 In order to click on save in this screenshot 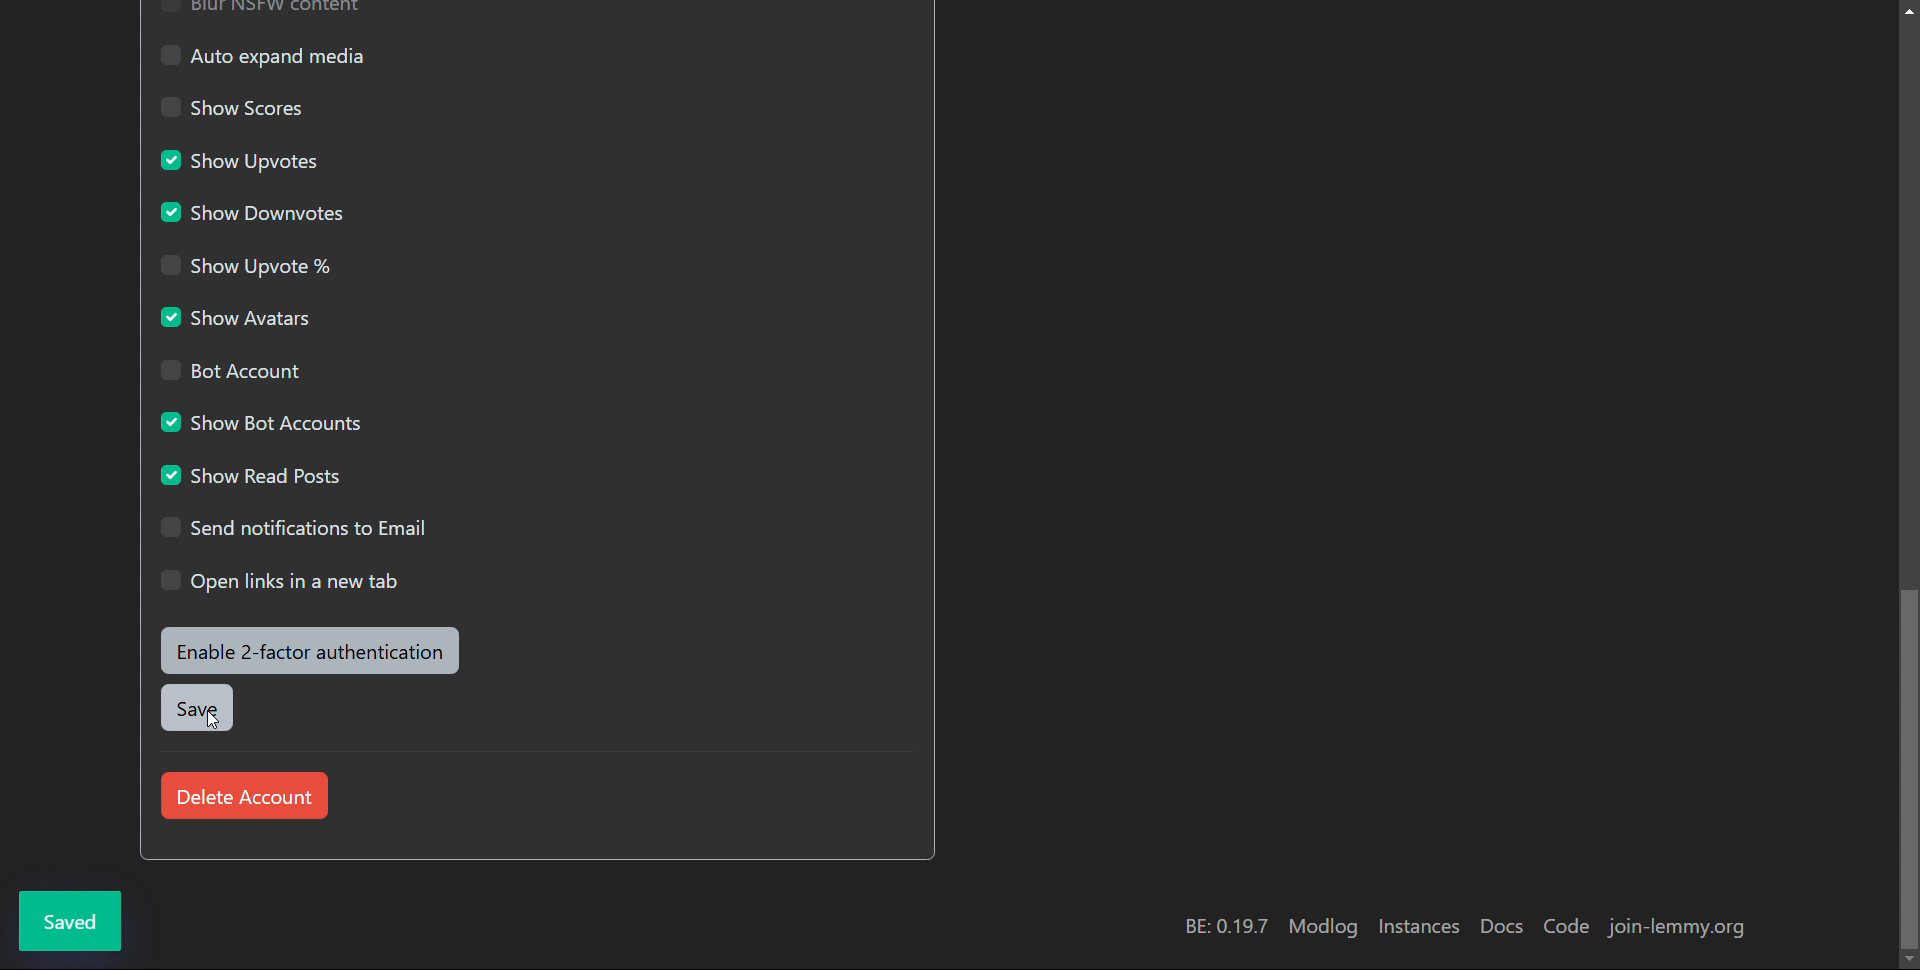, I will do `click(195, 707)`.